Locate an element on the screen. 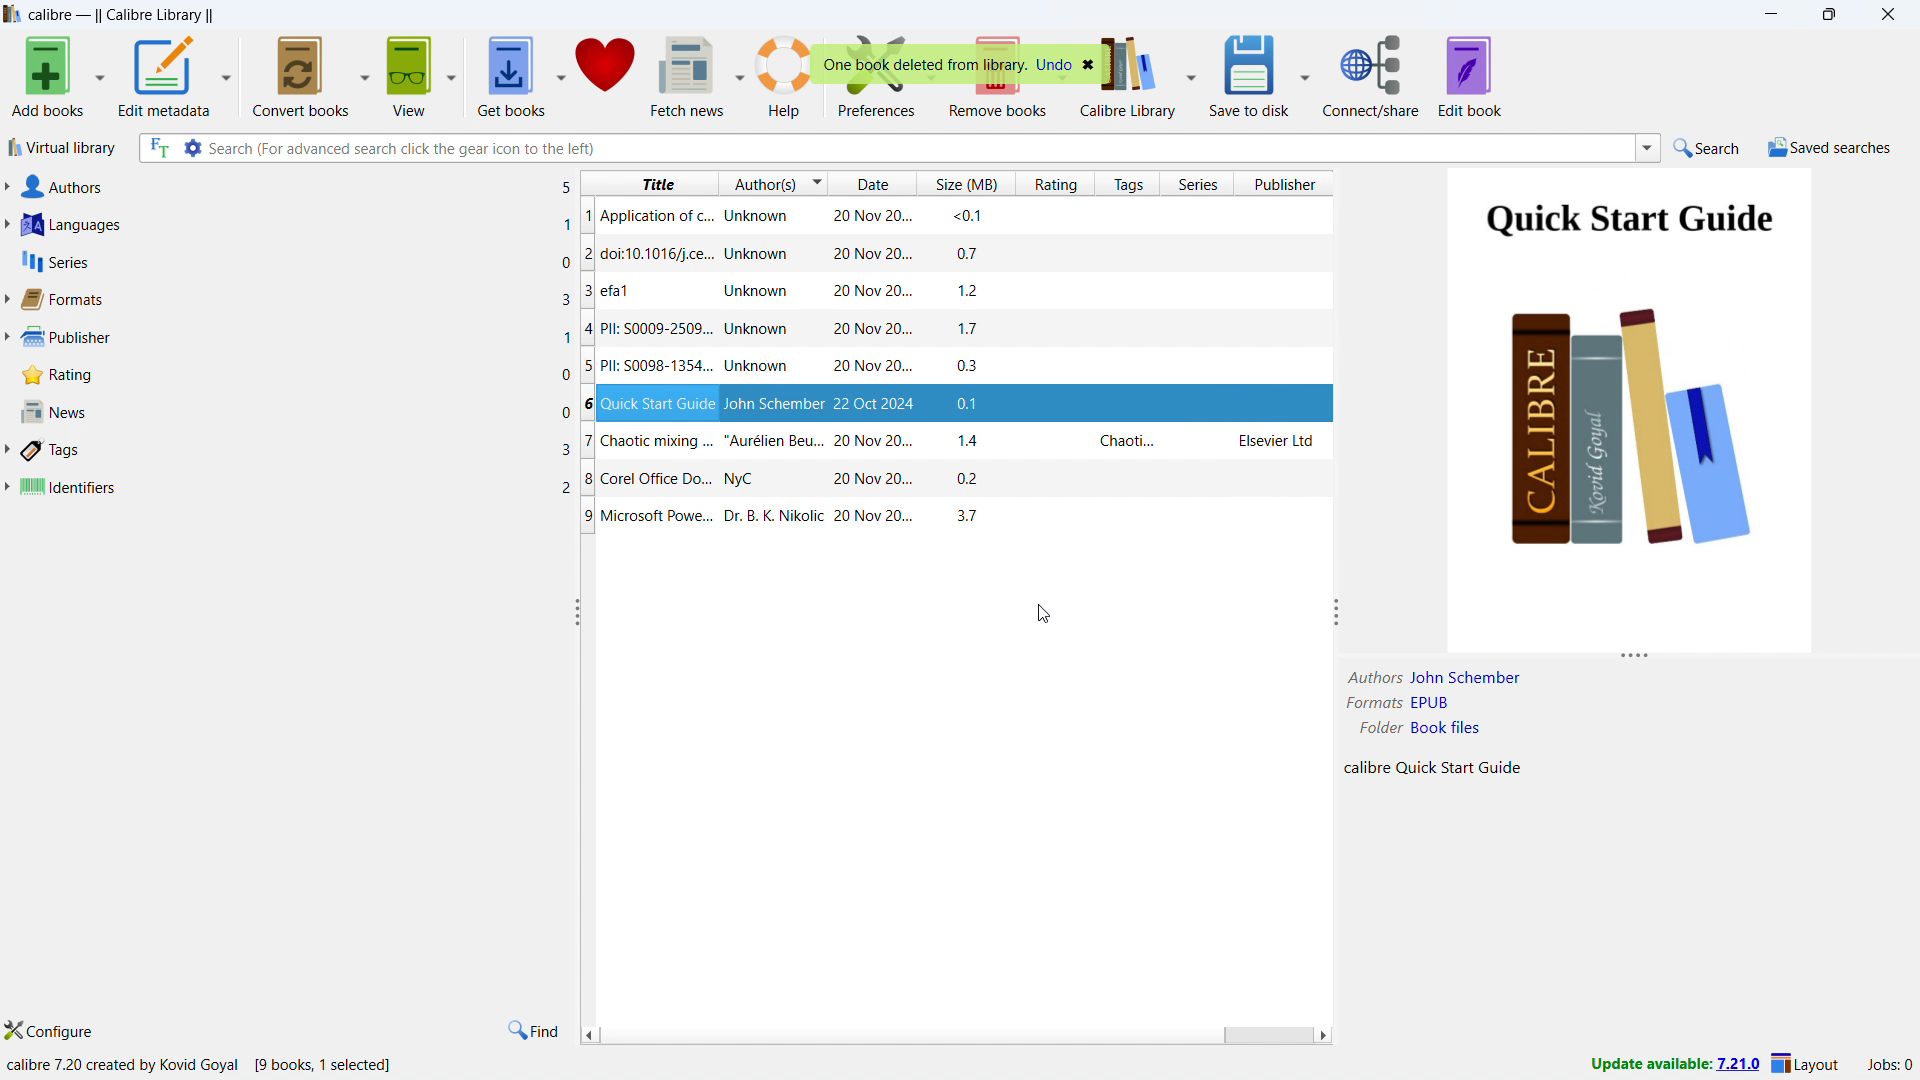 This screenshot has height=1080, width=1920. logo is located at coordinates (12, 13).